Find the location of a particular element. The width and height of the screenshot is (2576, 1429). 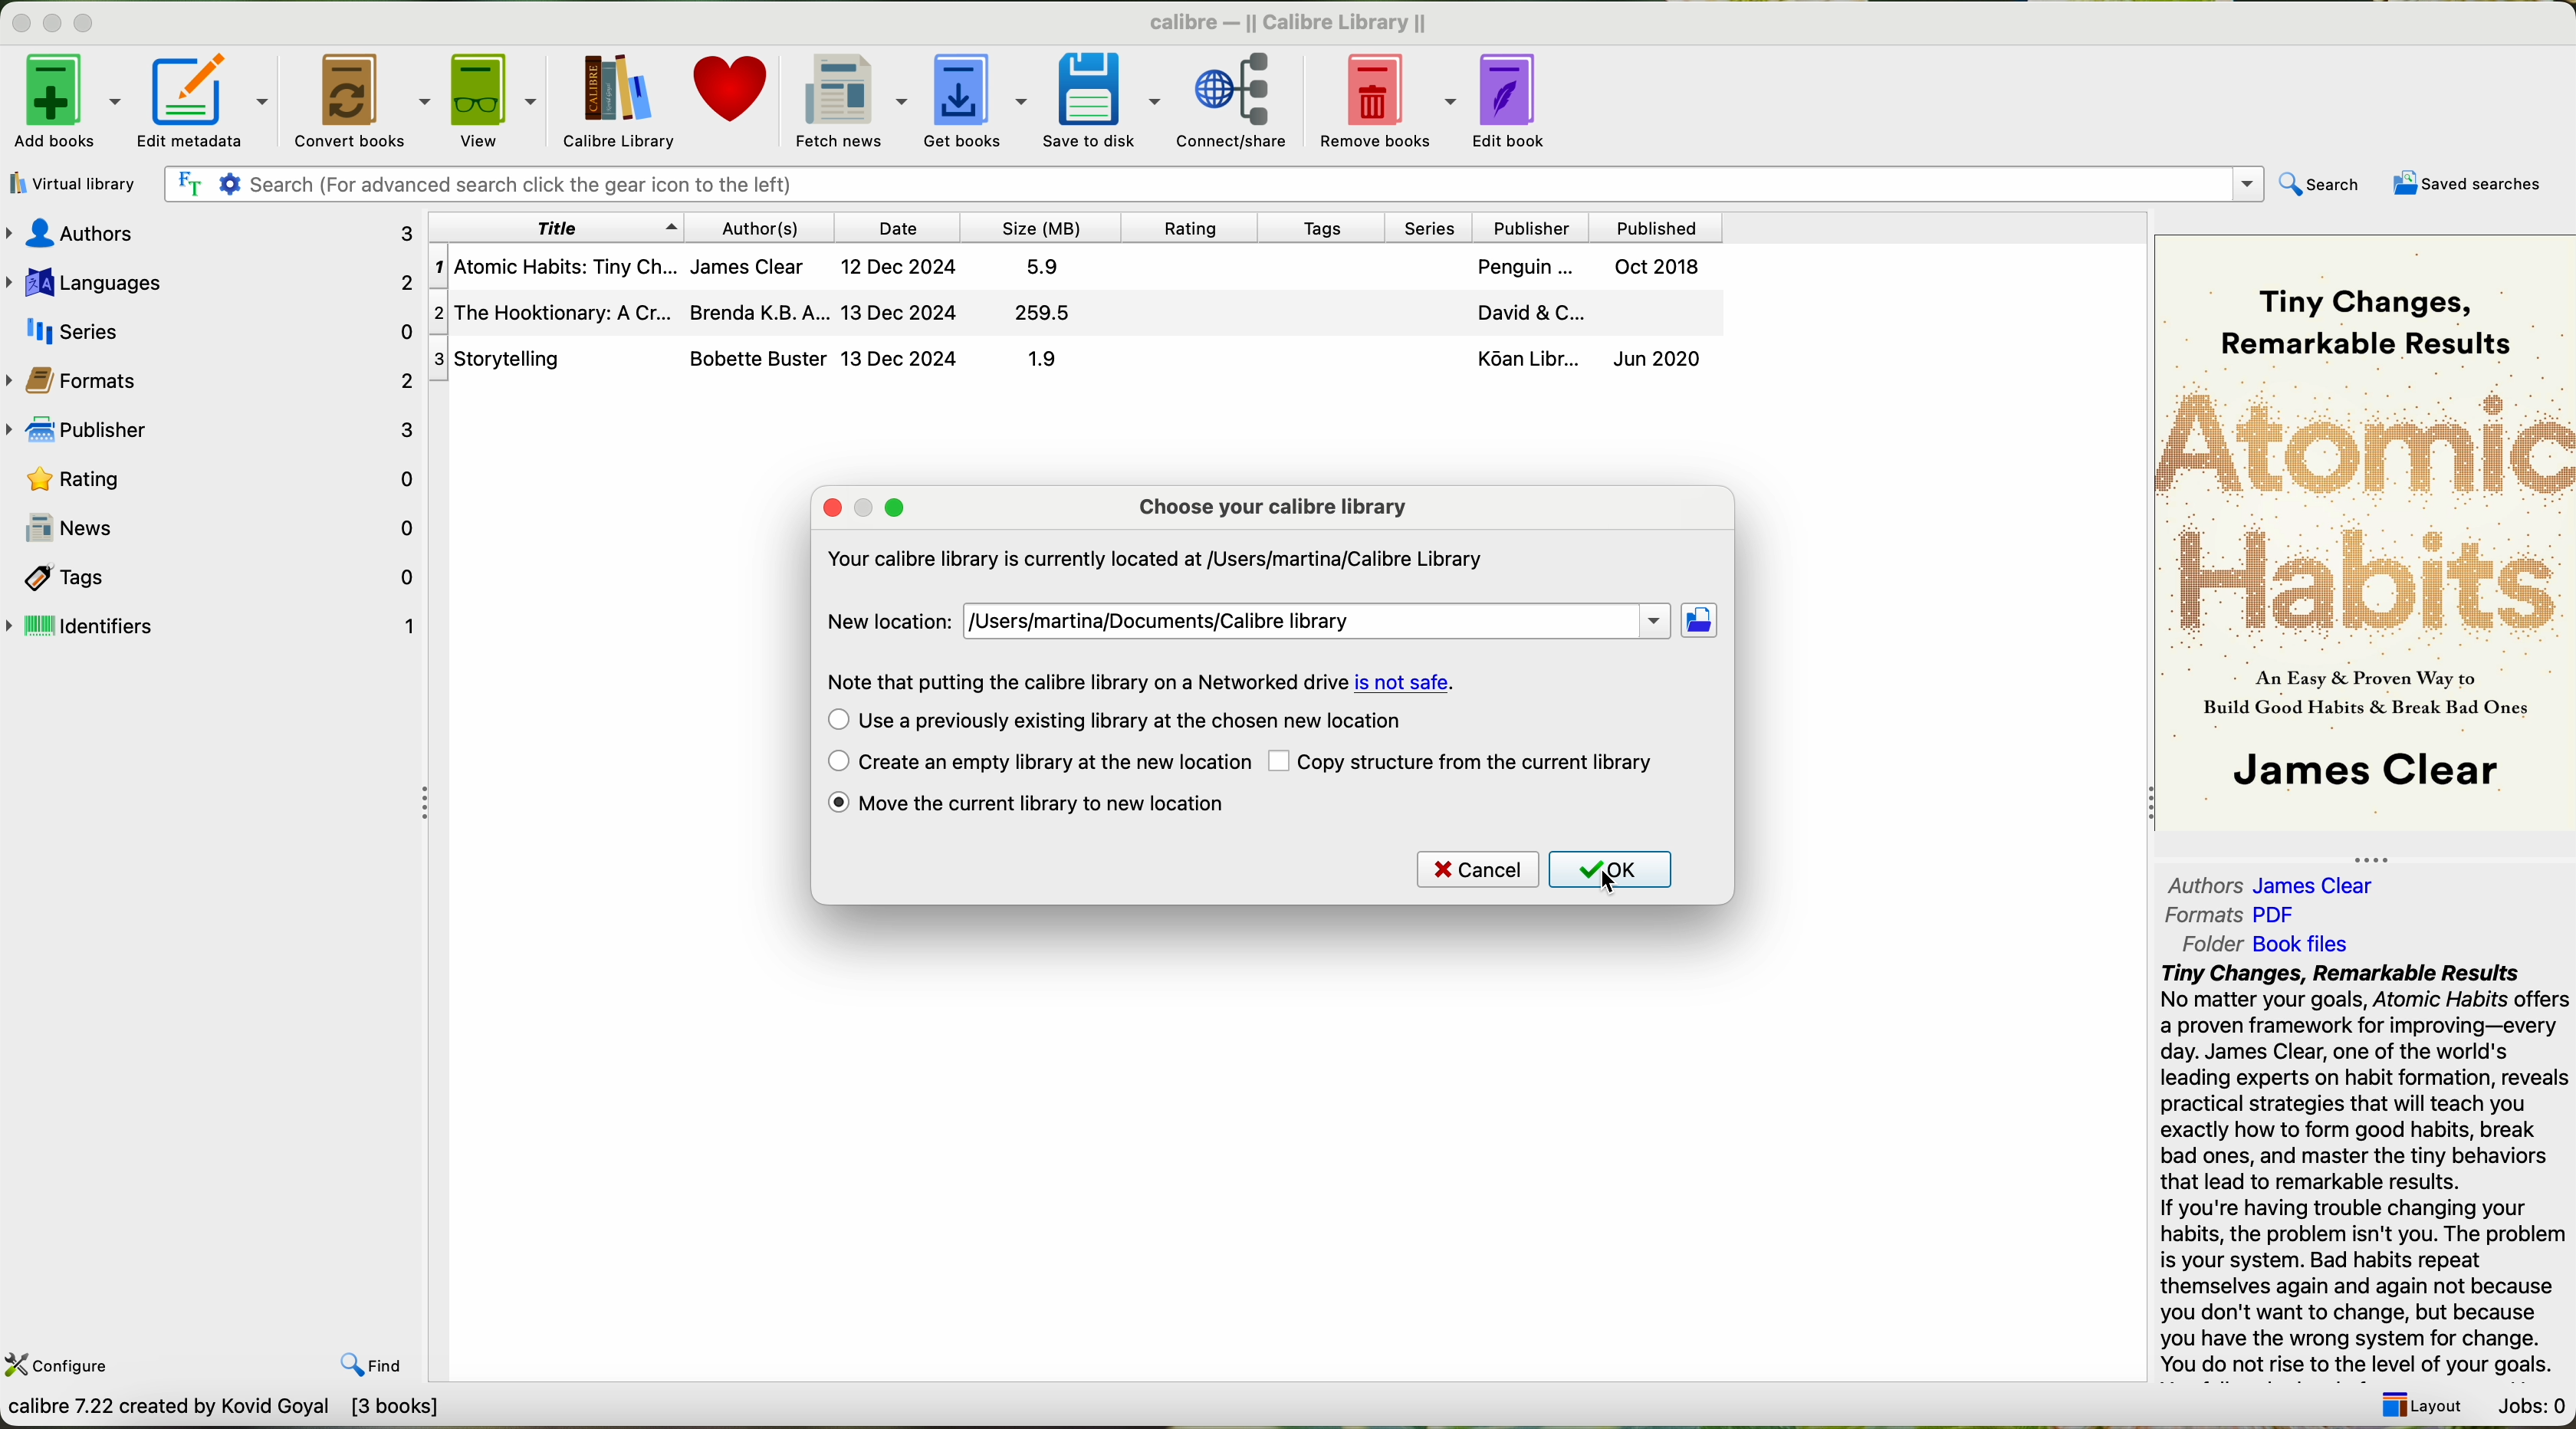

check box is located at coordinates (831, 762).